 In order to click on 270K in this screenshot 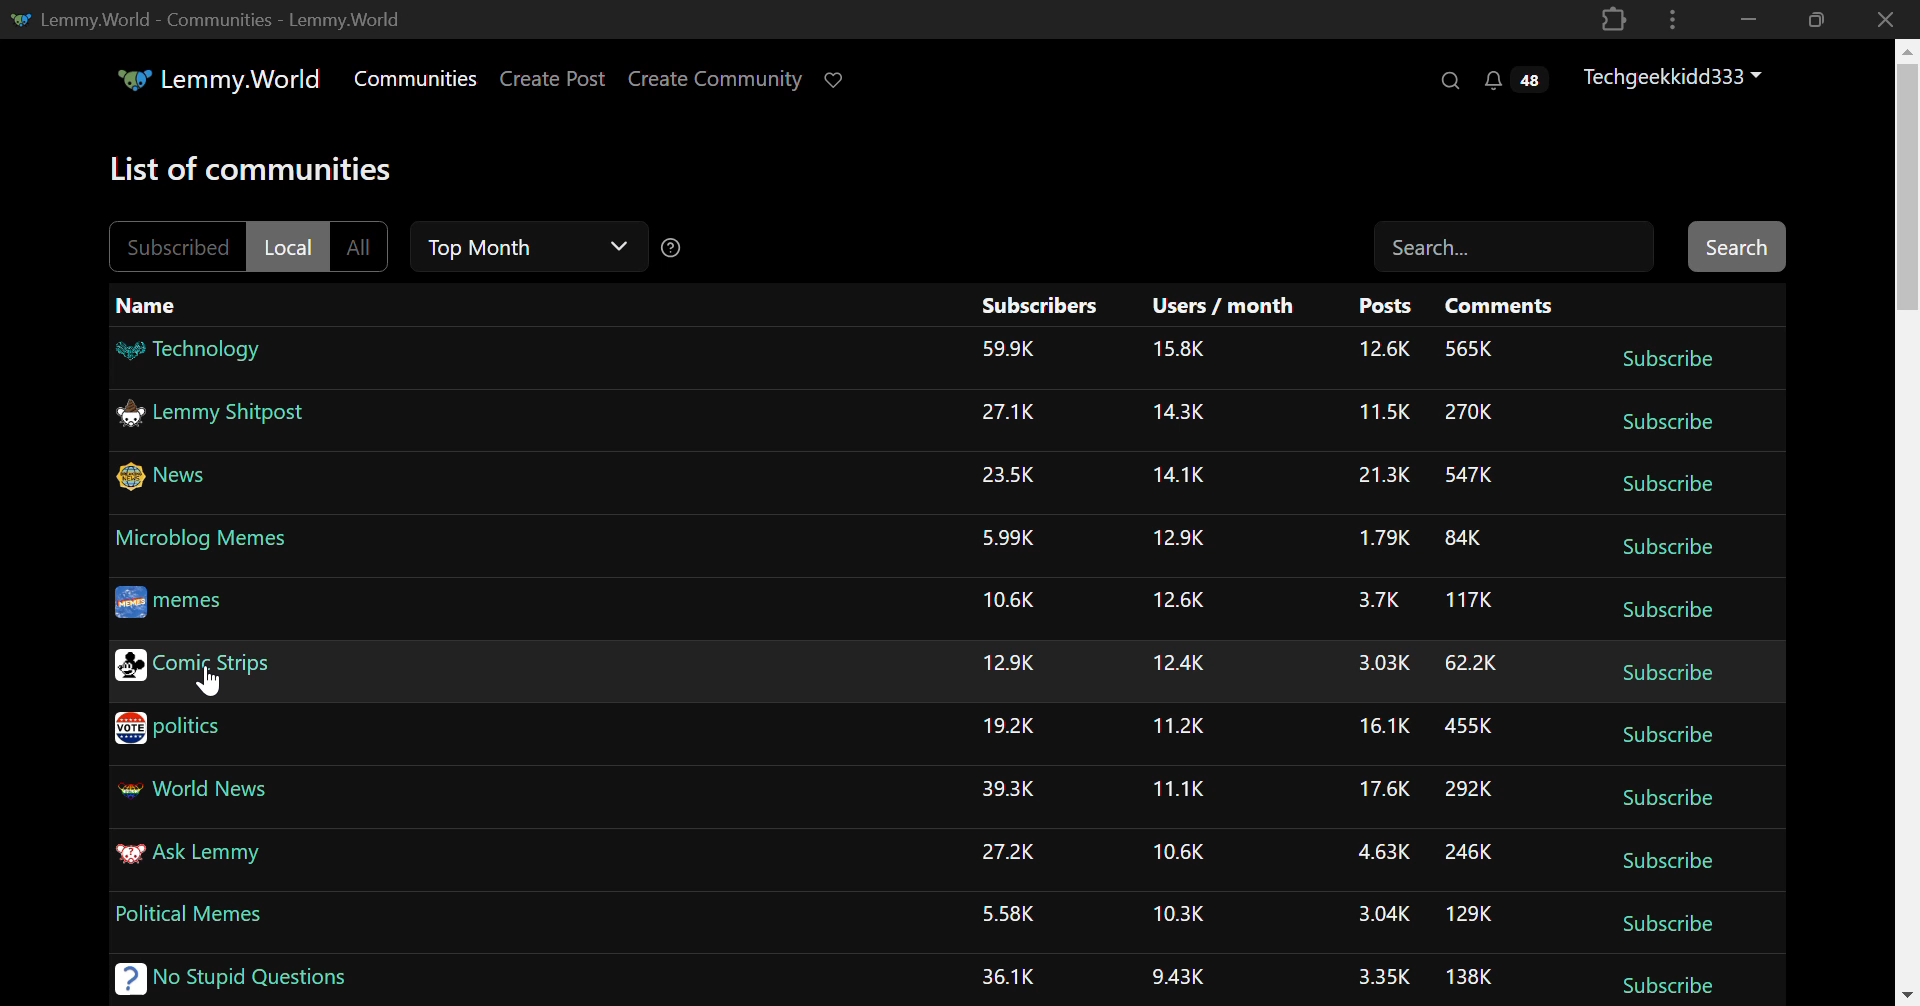, I will do `click(1474, 410)`.